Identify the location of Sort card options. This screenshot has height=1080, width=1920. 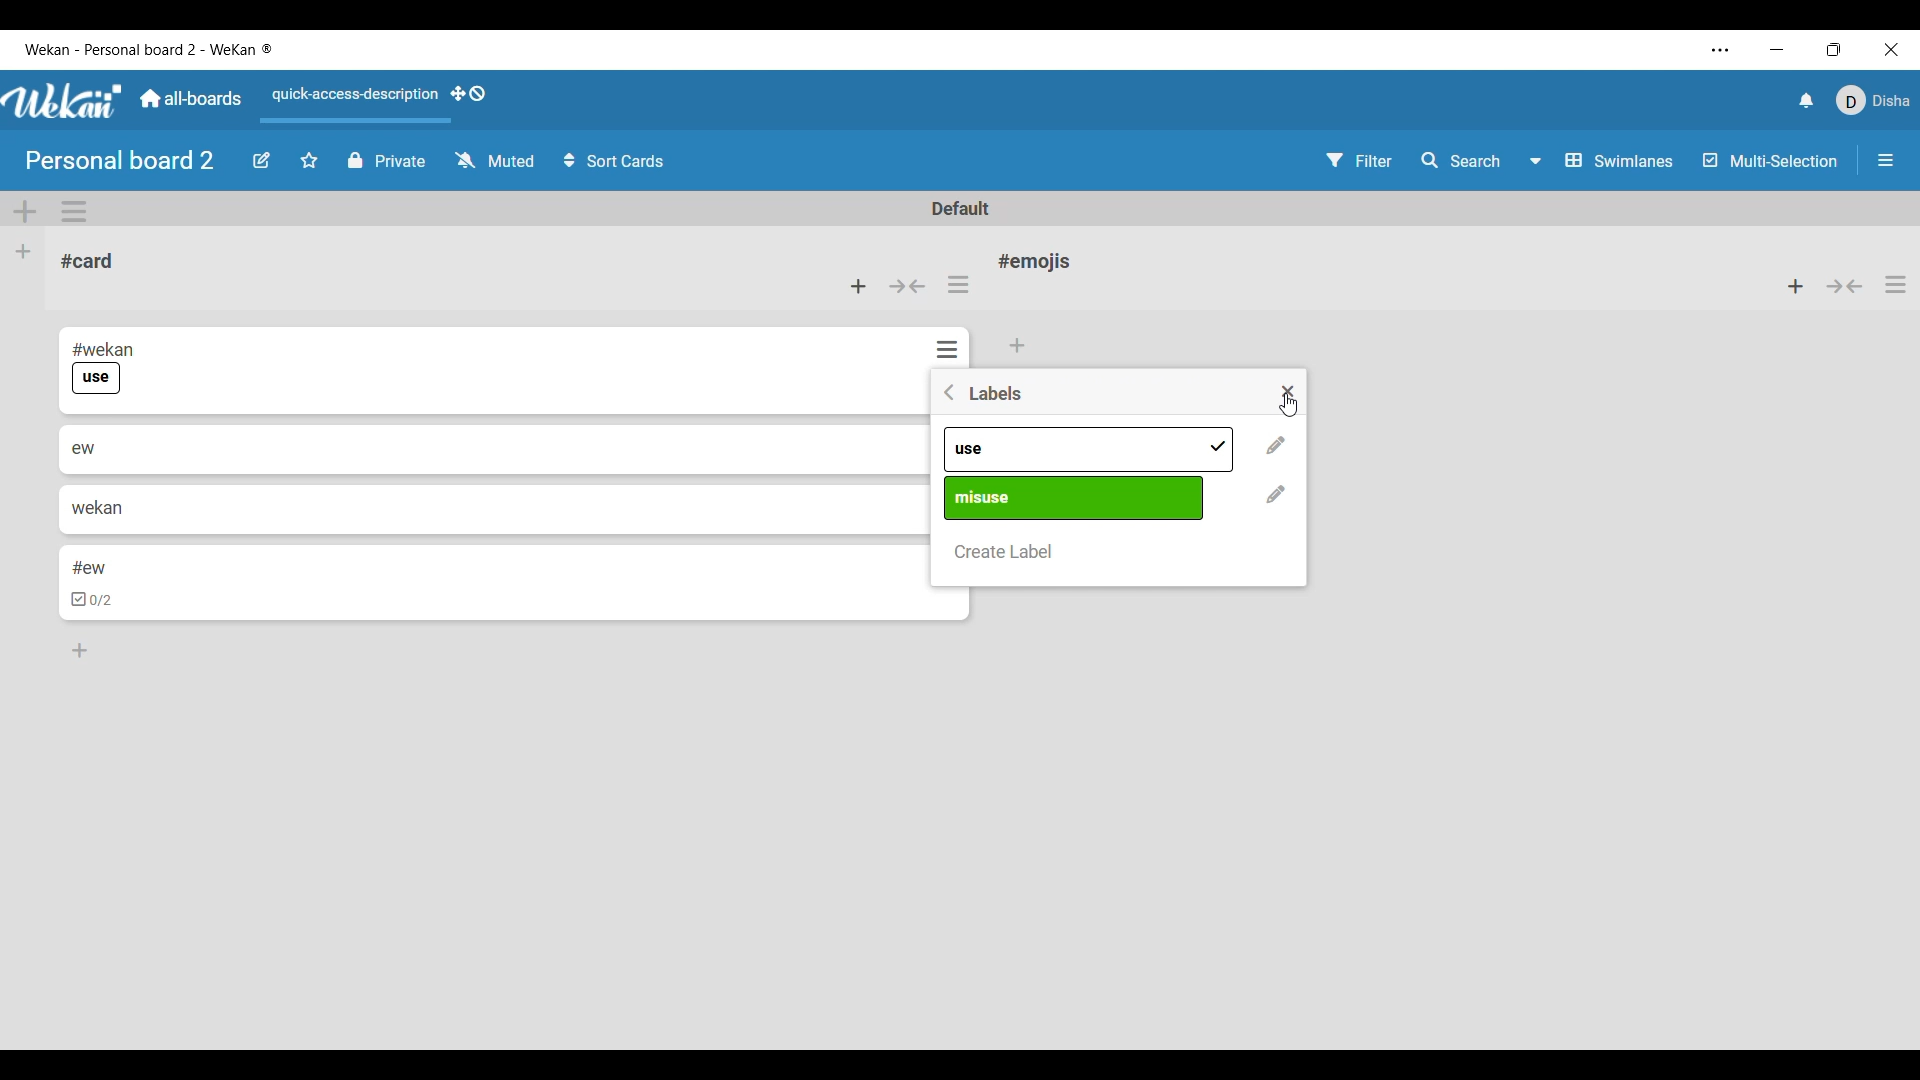
(614, 160).